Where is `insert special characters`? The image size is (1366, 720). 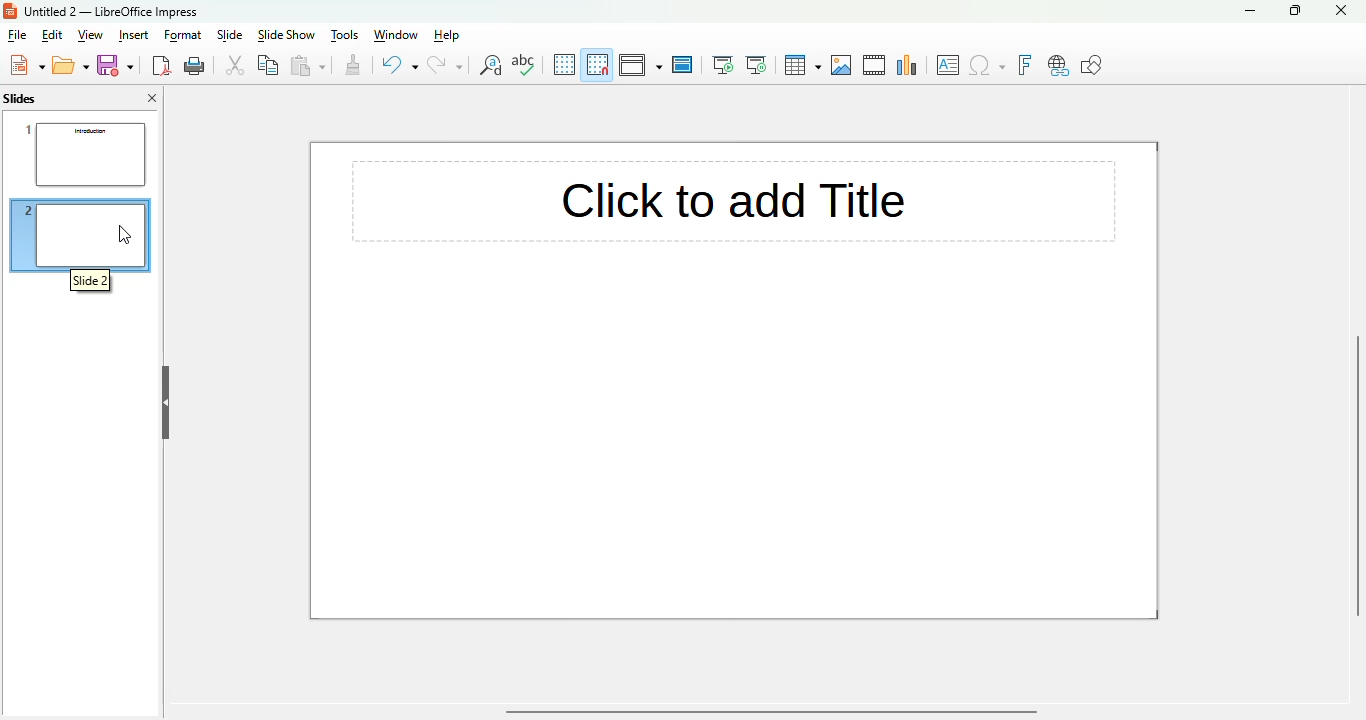 insert special characters is located at coordinates (987, 65).